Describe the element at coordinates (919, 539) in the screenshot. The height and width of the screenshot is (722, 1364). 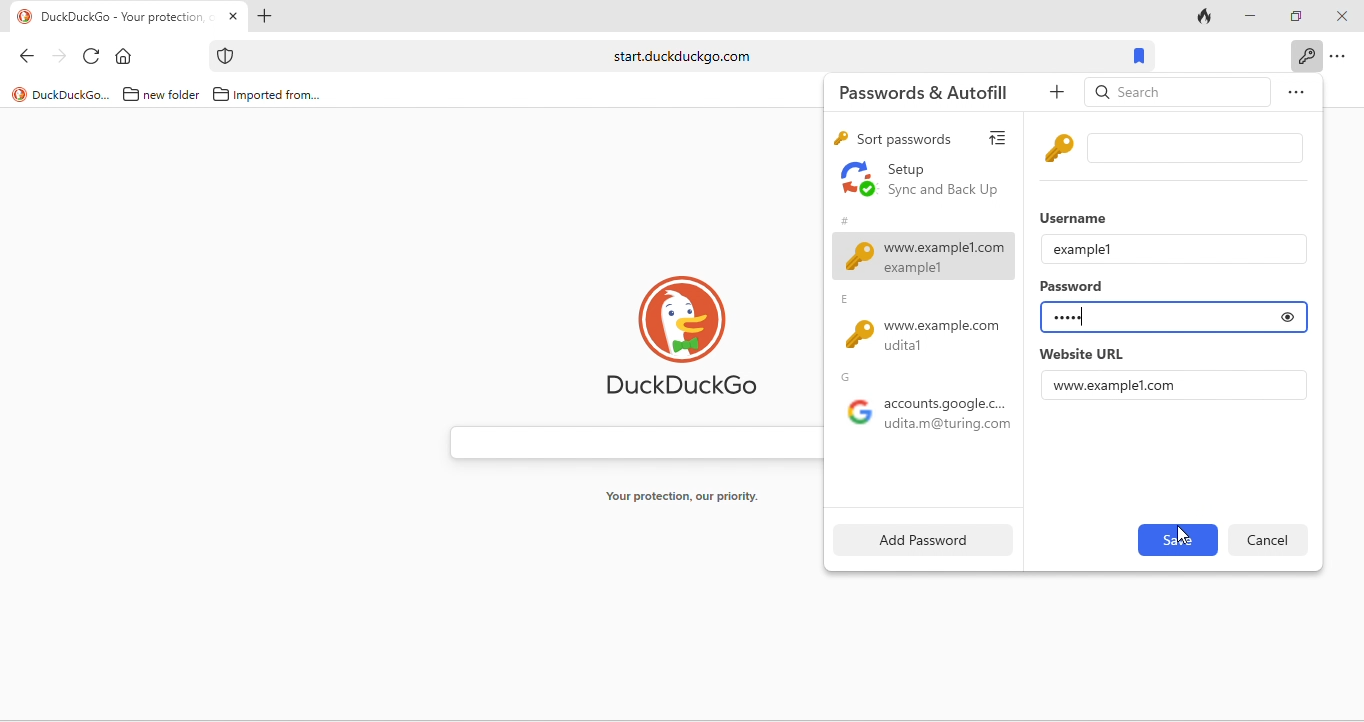
I see `add password` at that location.